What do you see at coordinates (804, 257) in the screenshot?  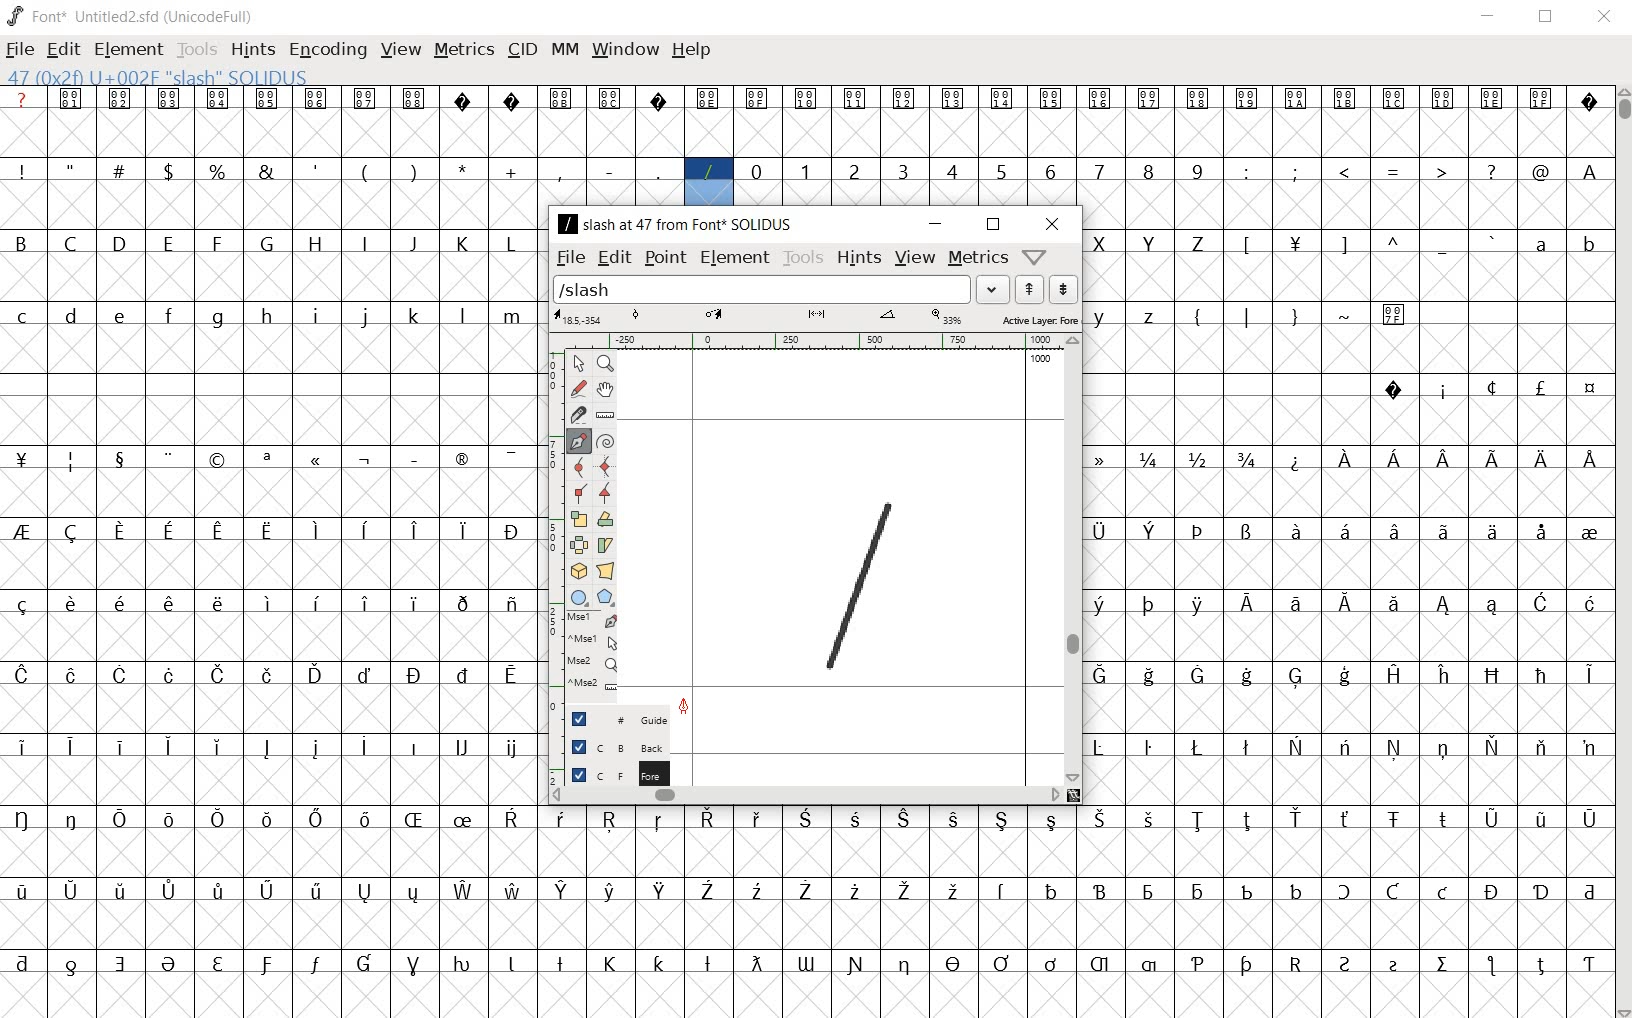 I see `tools` at bounding box center [804, 257].